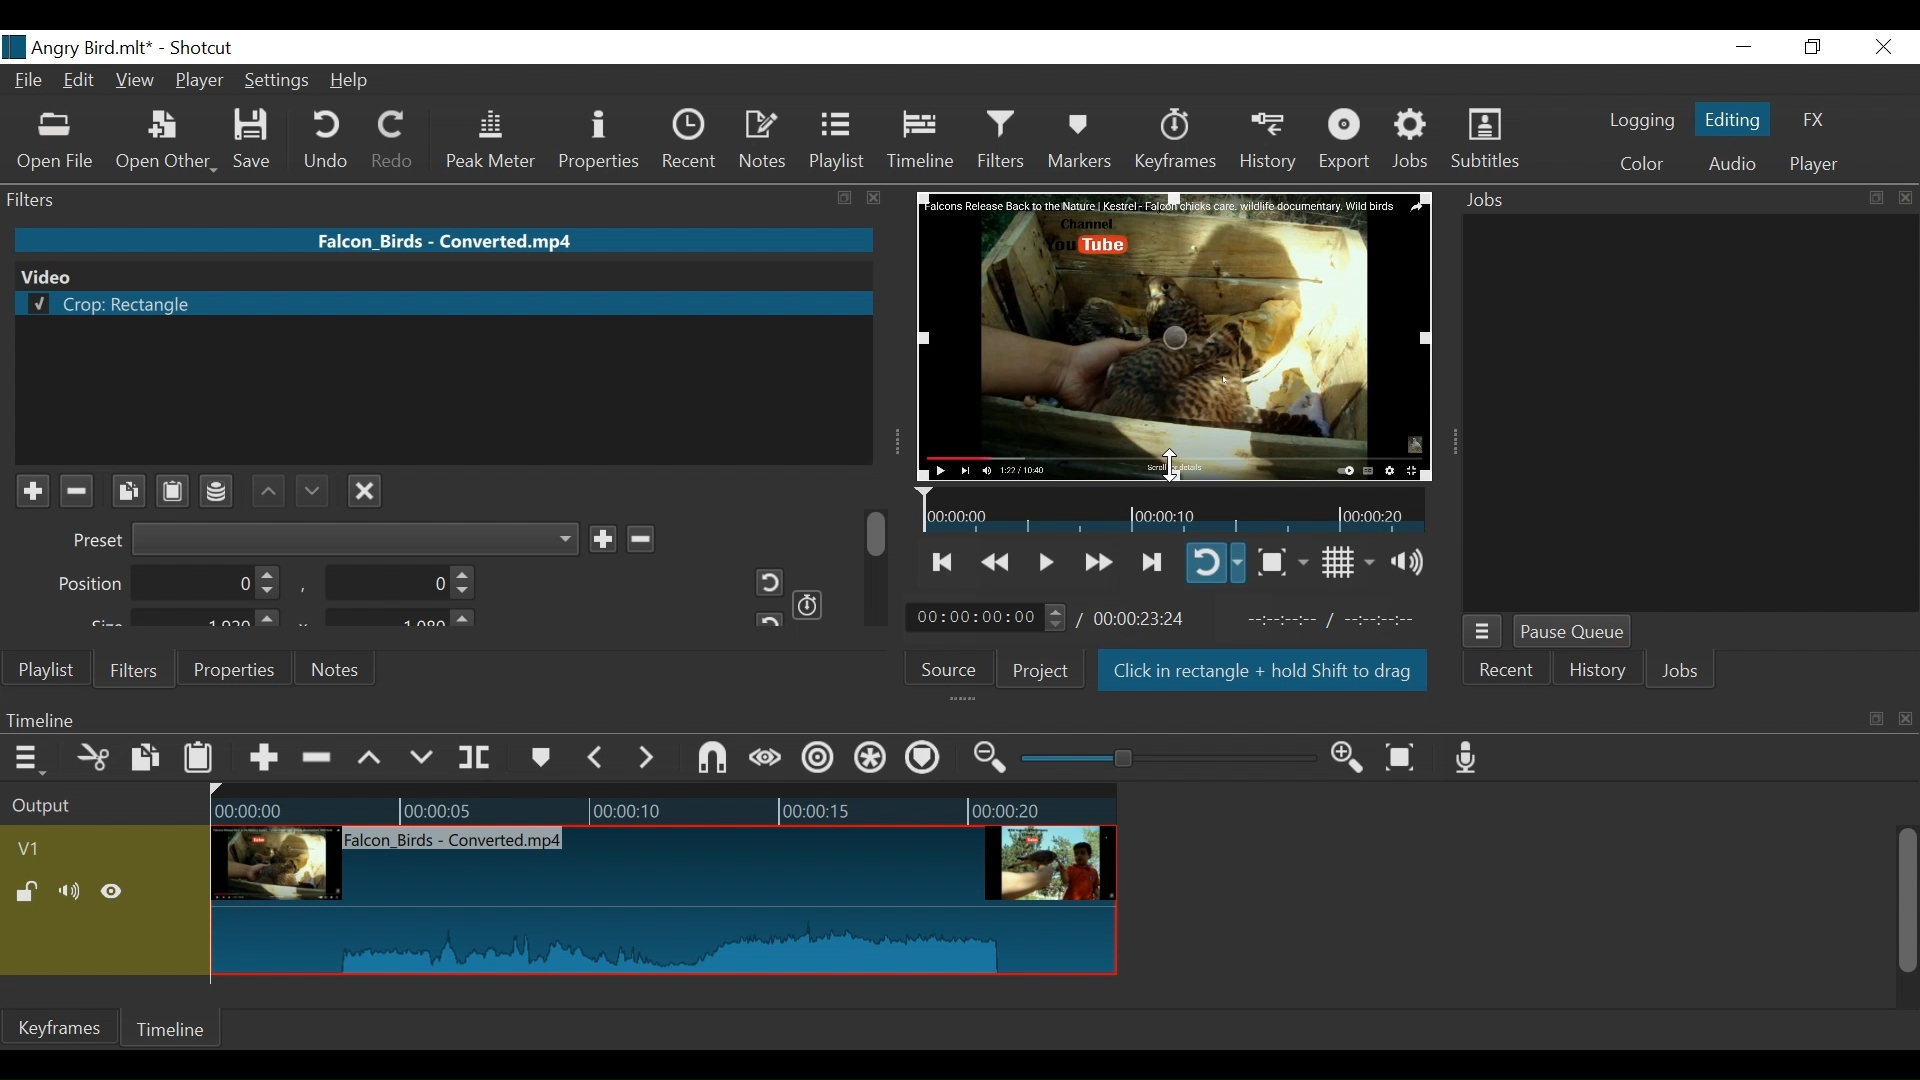  I want to click on minimize, so click(1743, 48).